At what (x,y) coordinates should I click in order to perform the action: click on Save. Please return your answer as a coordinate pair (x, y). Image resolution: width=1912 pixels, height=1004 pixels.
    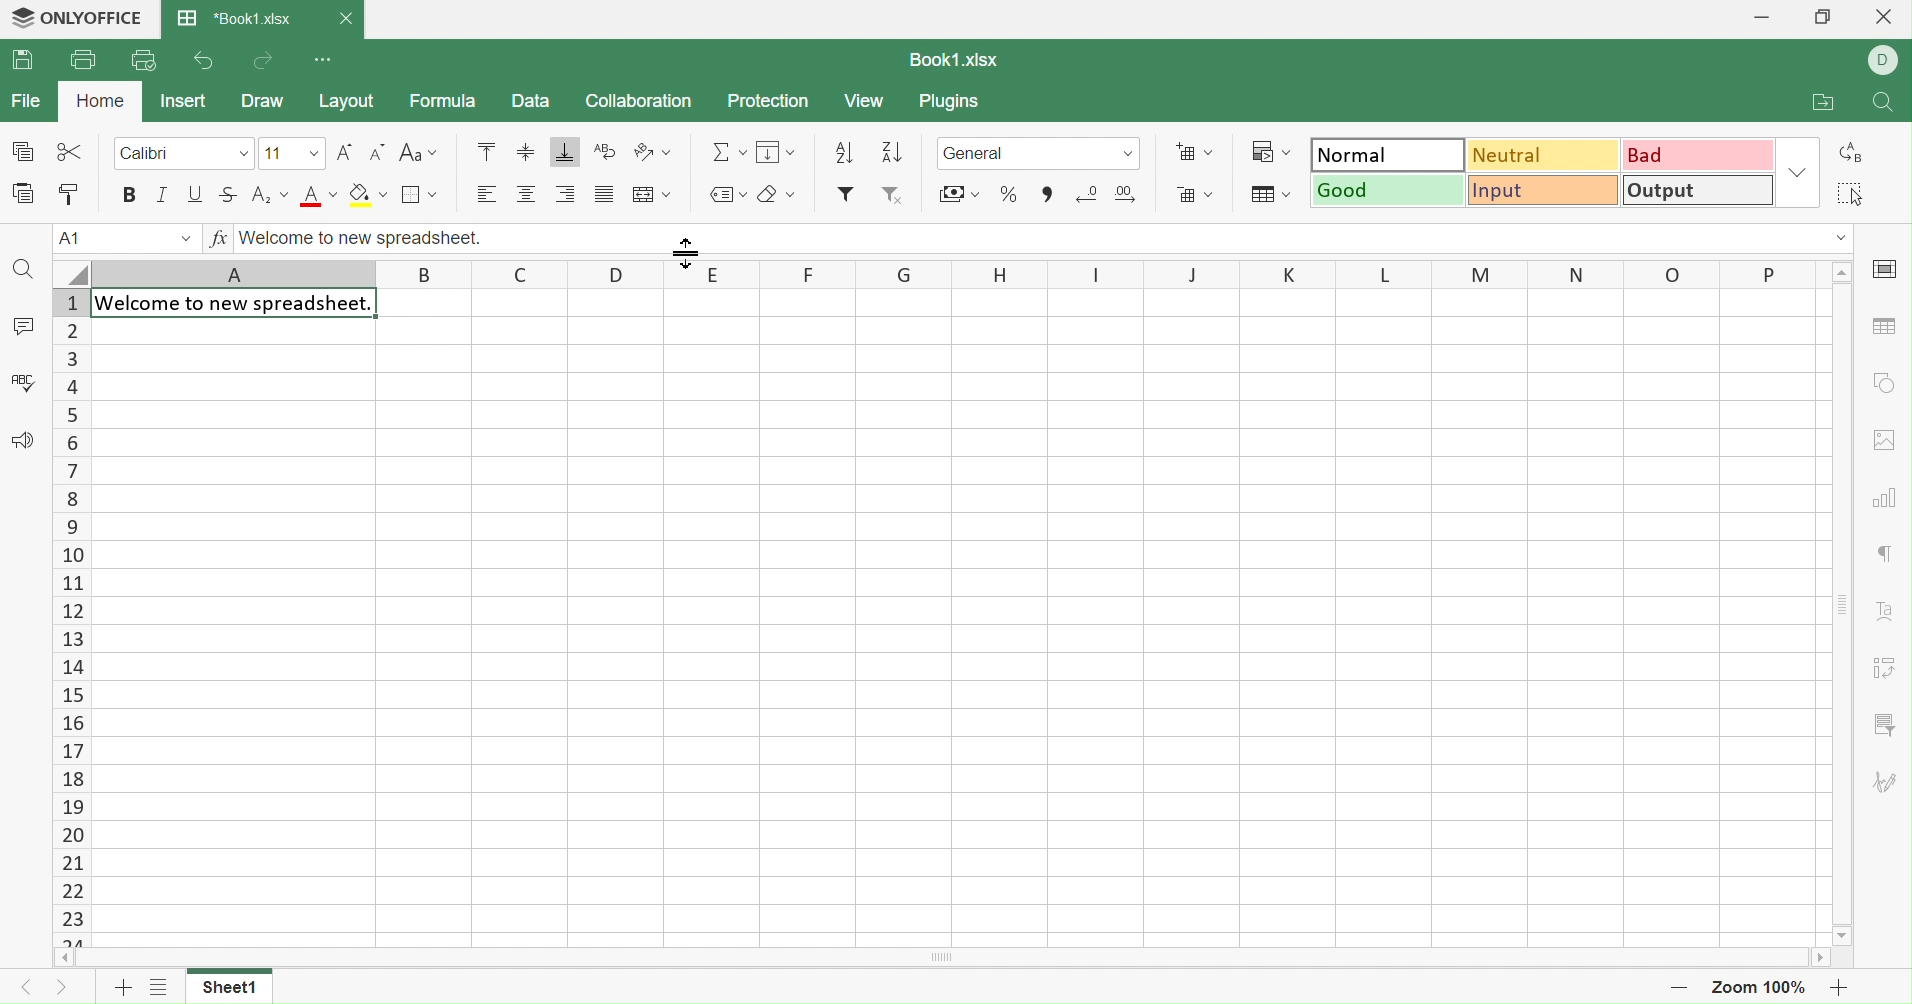
    Looking at the image, I should click on (24, 62).